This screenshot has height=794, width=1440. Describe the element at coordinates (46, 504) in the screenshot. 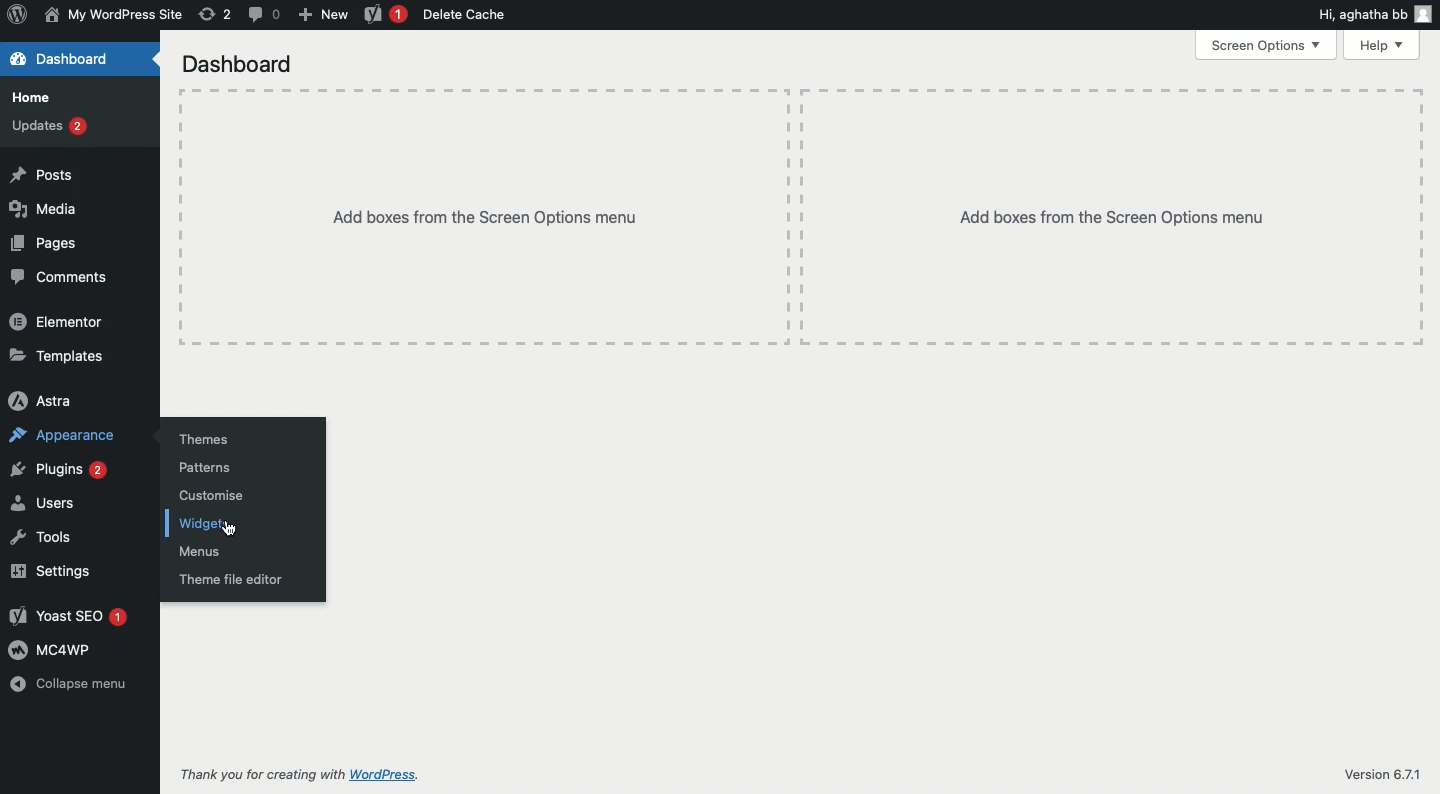

I see `Users` at that location.